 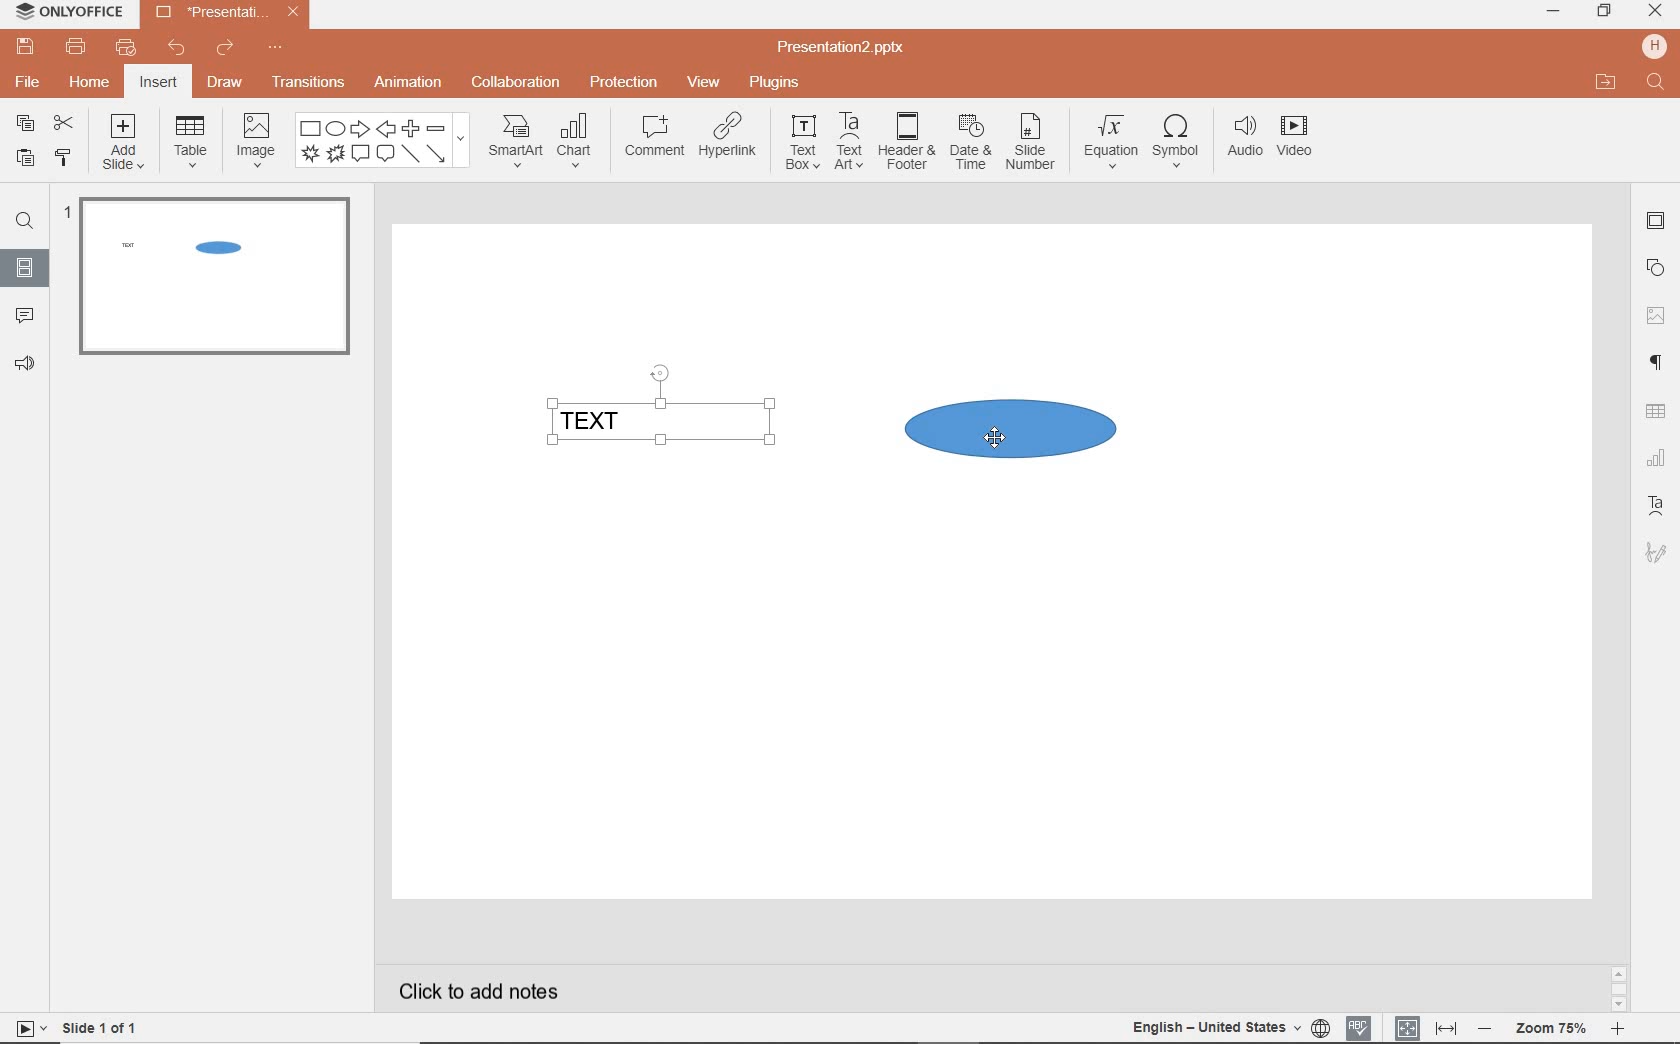 I want to click on paste, so click(x=25, y=160).